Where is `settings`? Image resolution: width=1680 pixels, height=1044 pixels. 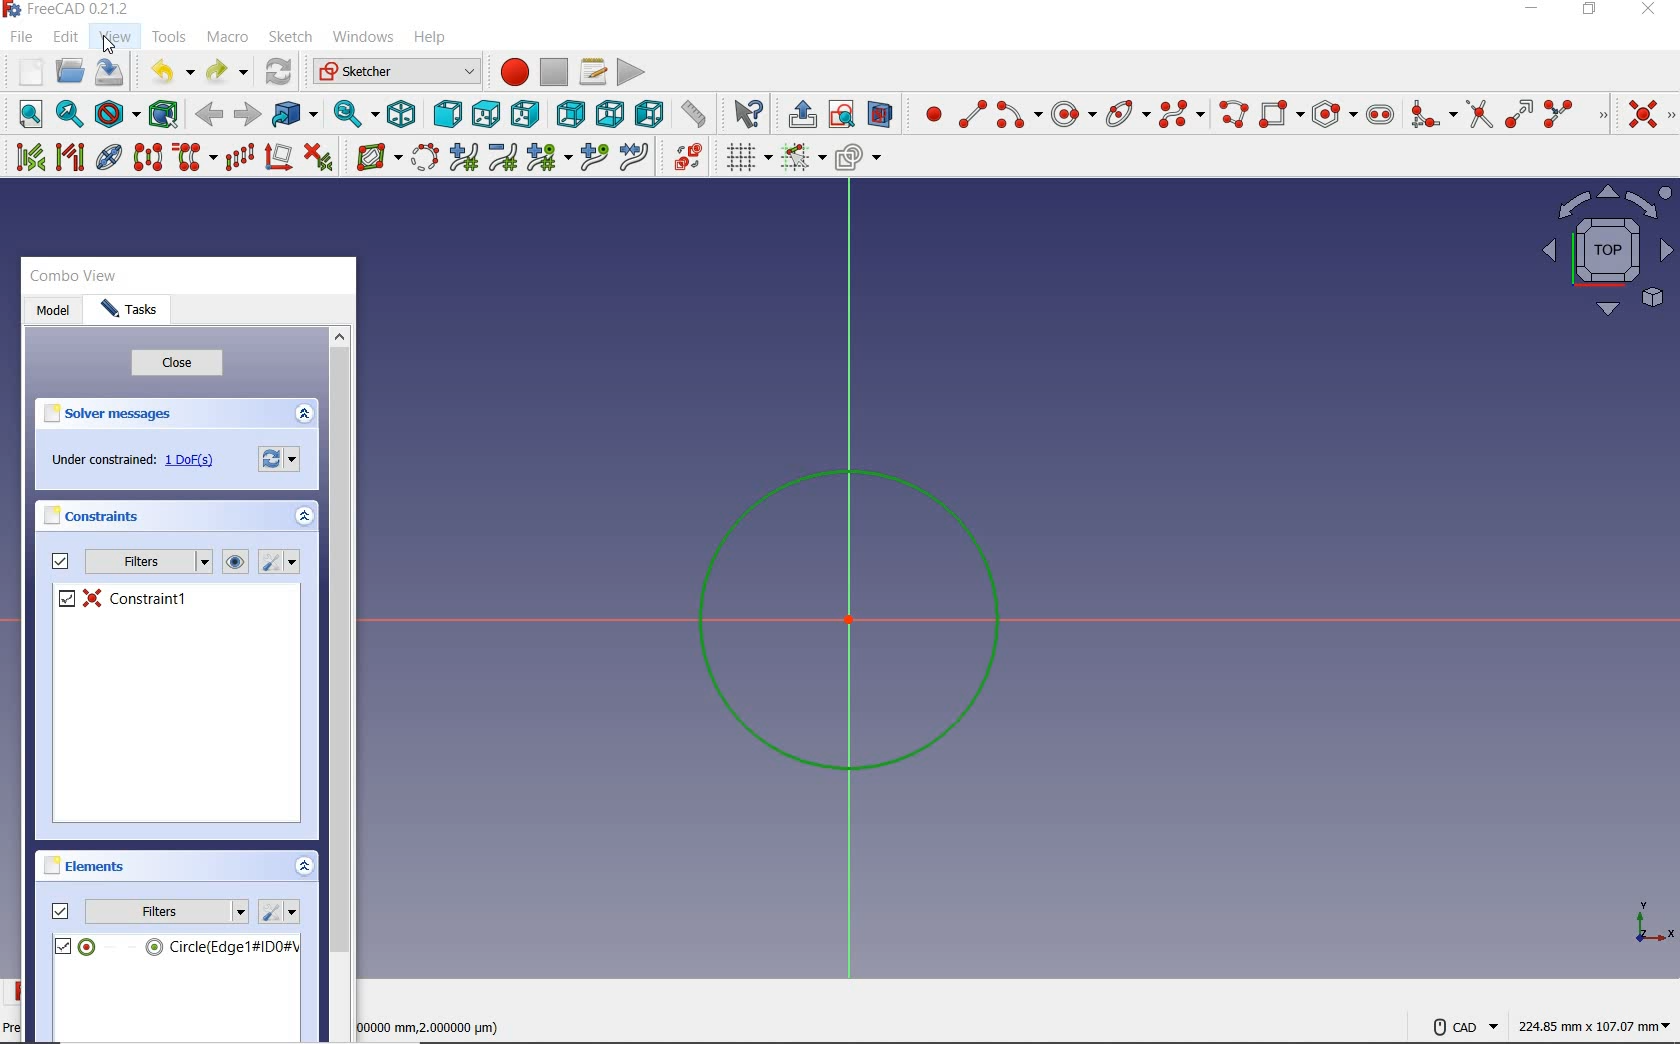
settings is located at coordinates (282, 914).